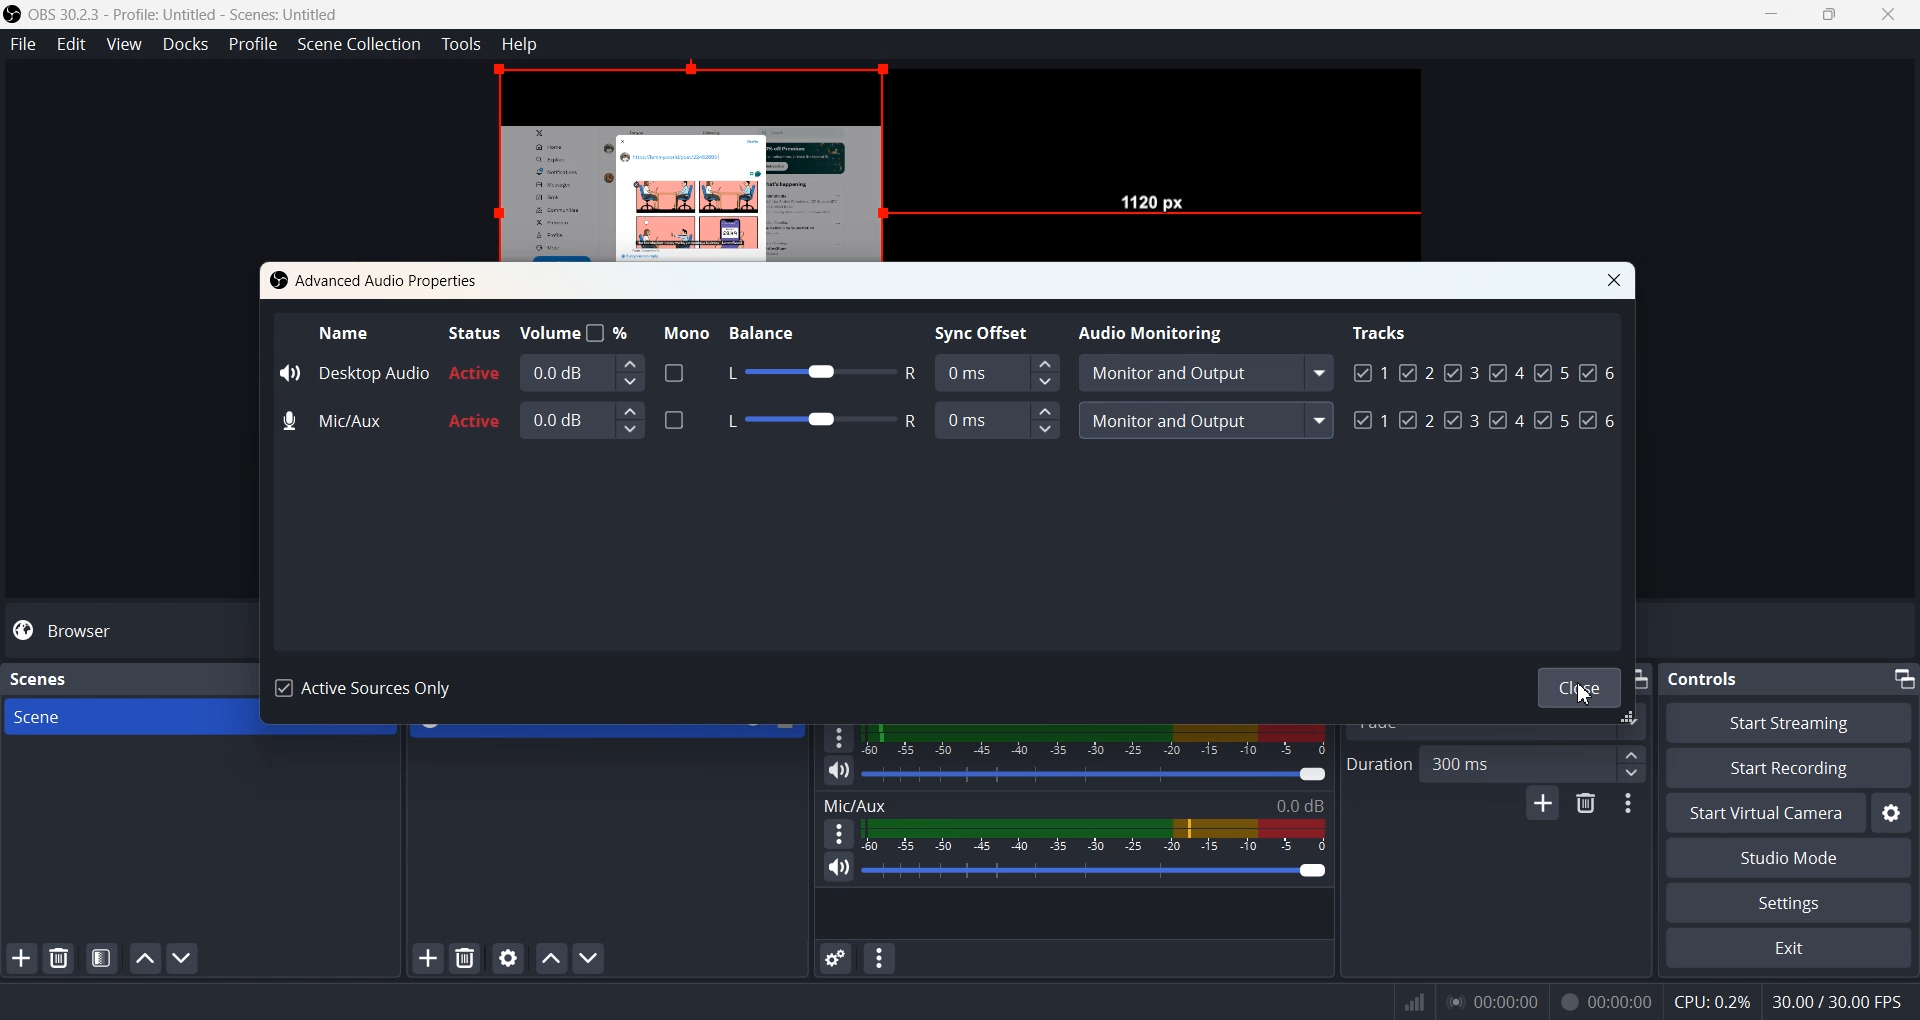 Image resolution: width=1920 pixels, height=1020 pixels. Describe the element at coordinates (38, 677) in the screenshot. I see `Scenes` at that location.